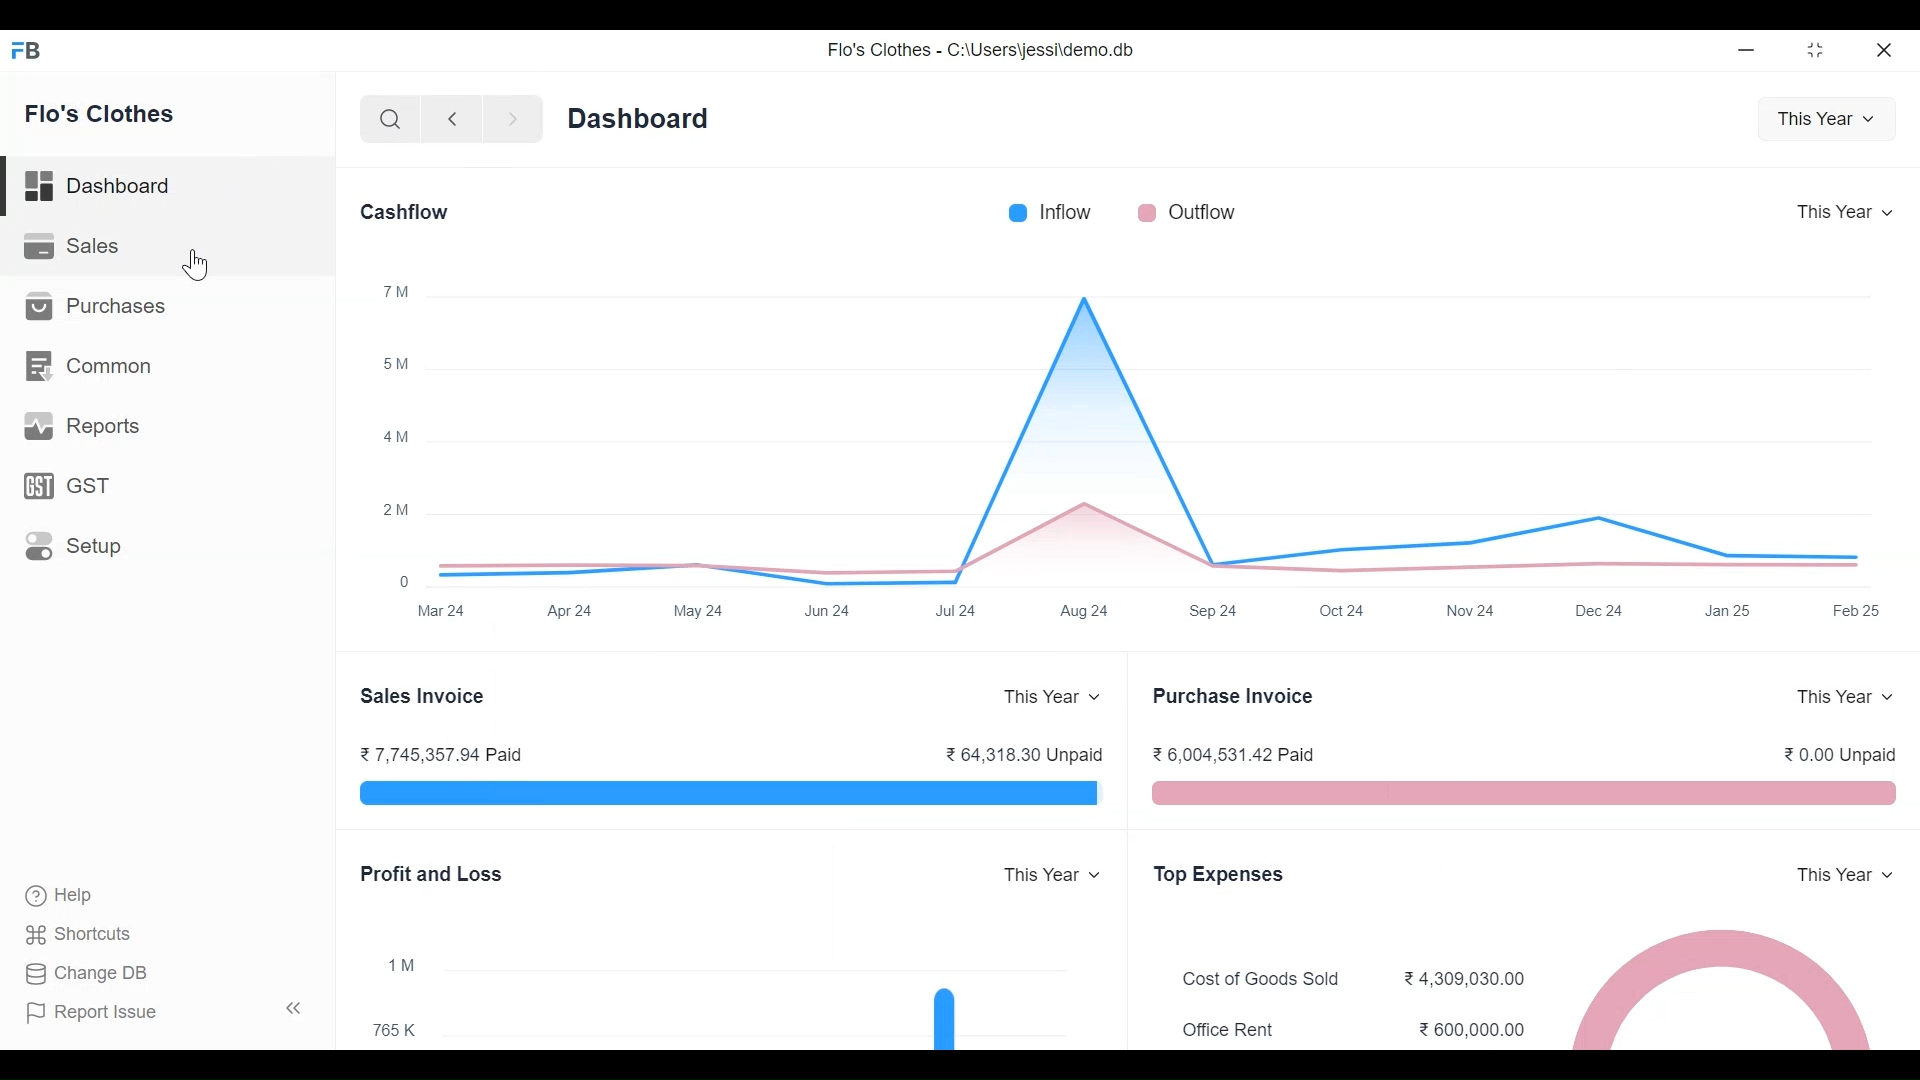 This screenshot has width=1920, height=1080. Describe the element at coordinates (772, 996) in the screenshot. I see `The chart shows the profit (or loss) per month for a year` at that location.